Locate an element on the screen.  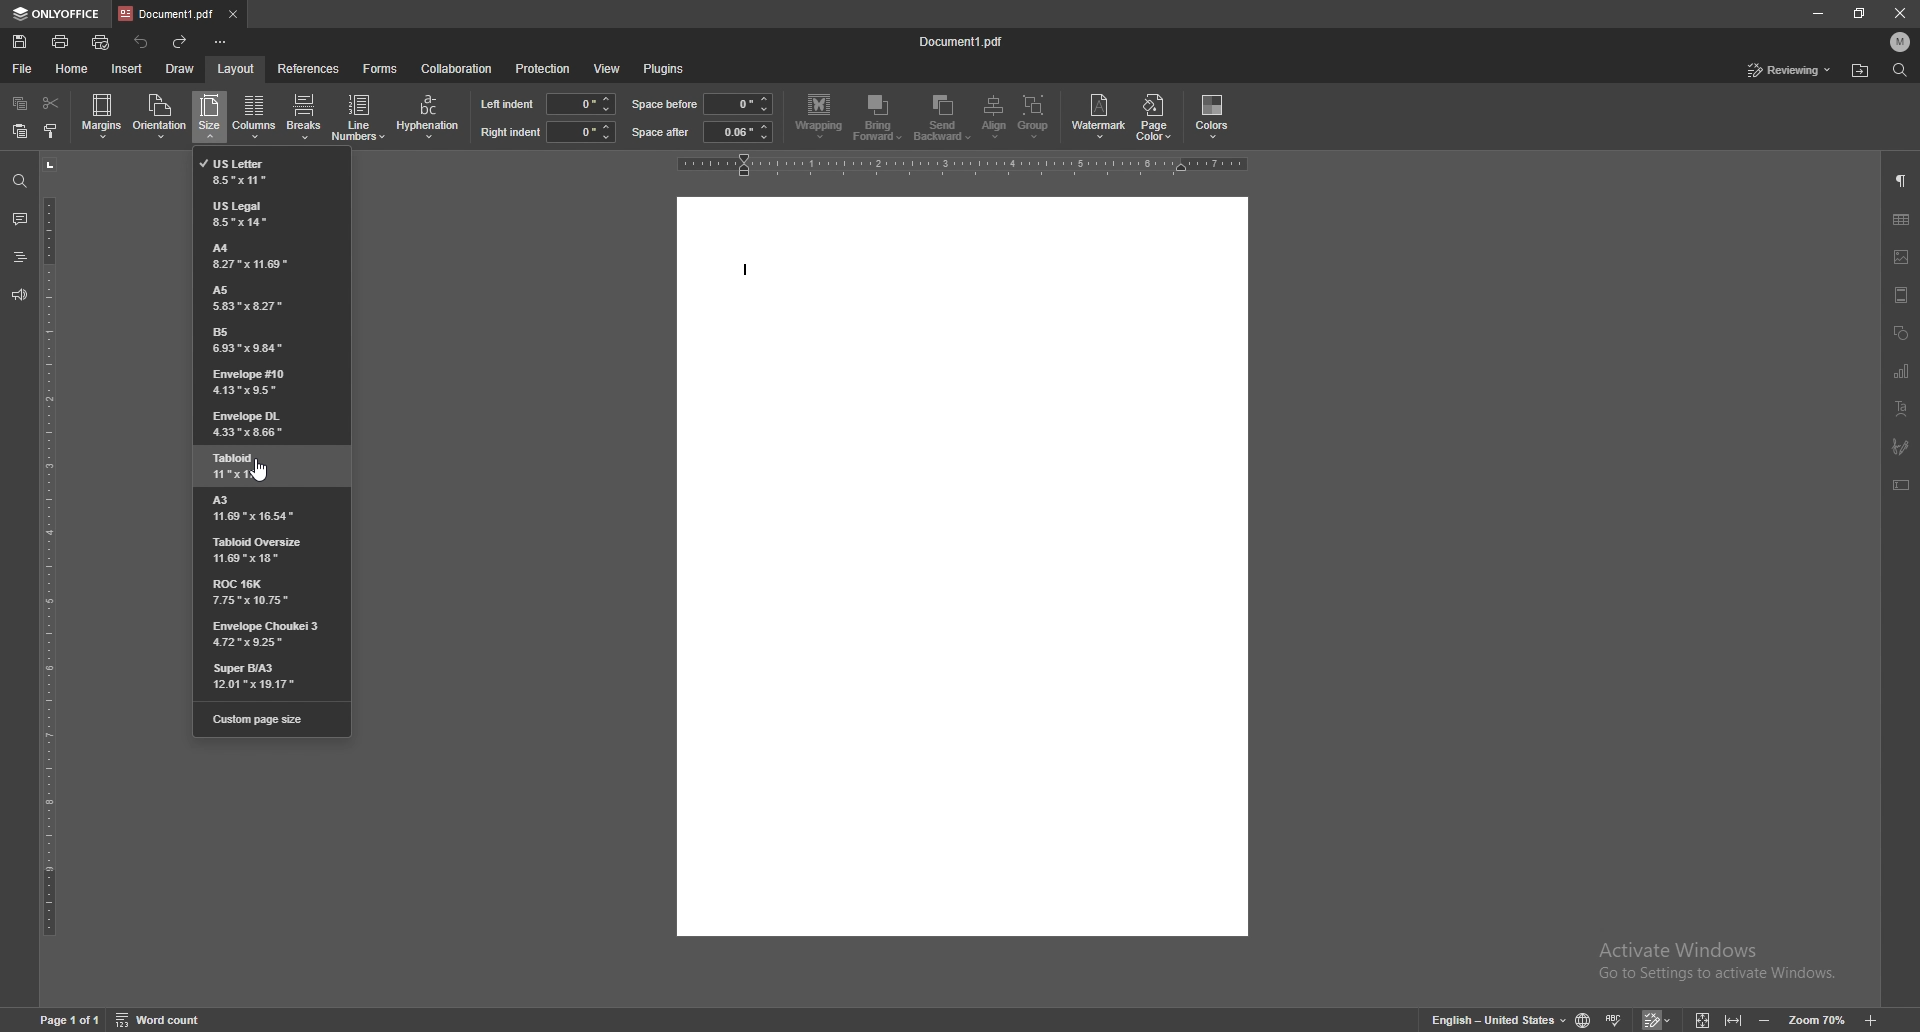
fit to width is located at coordinates (1736, 1019).